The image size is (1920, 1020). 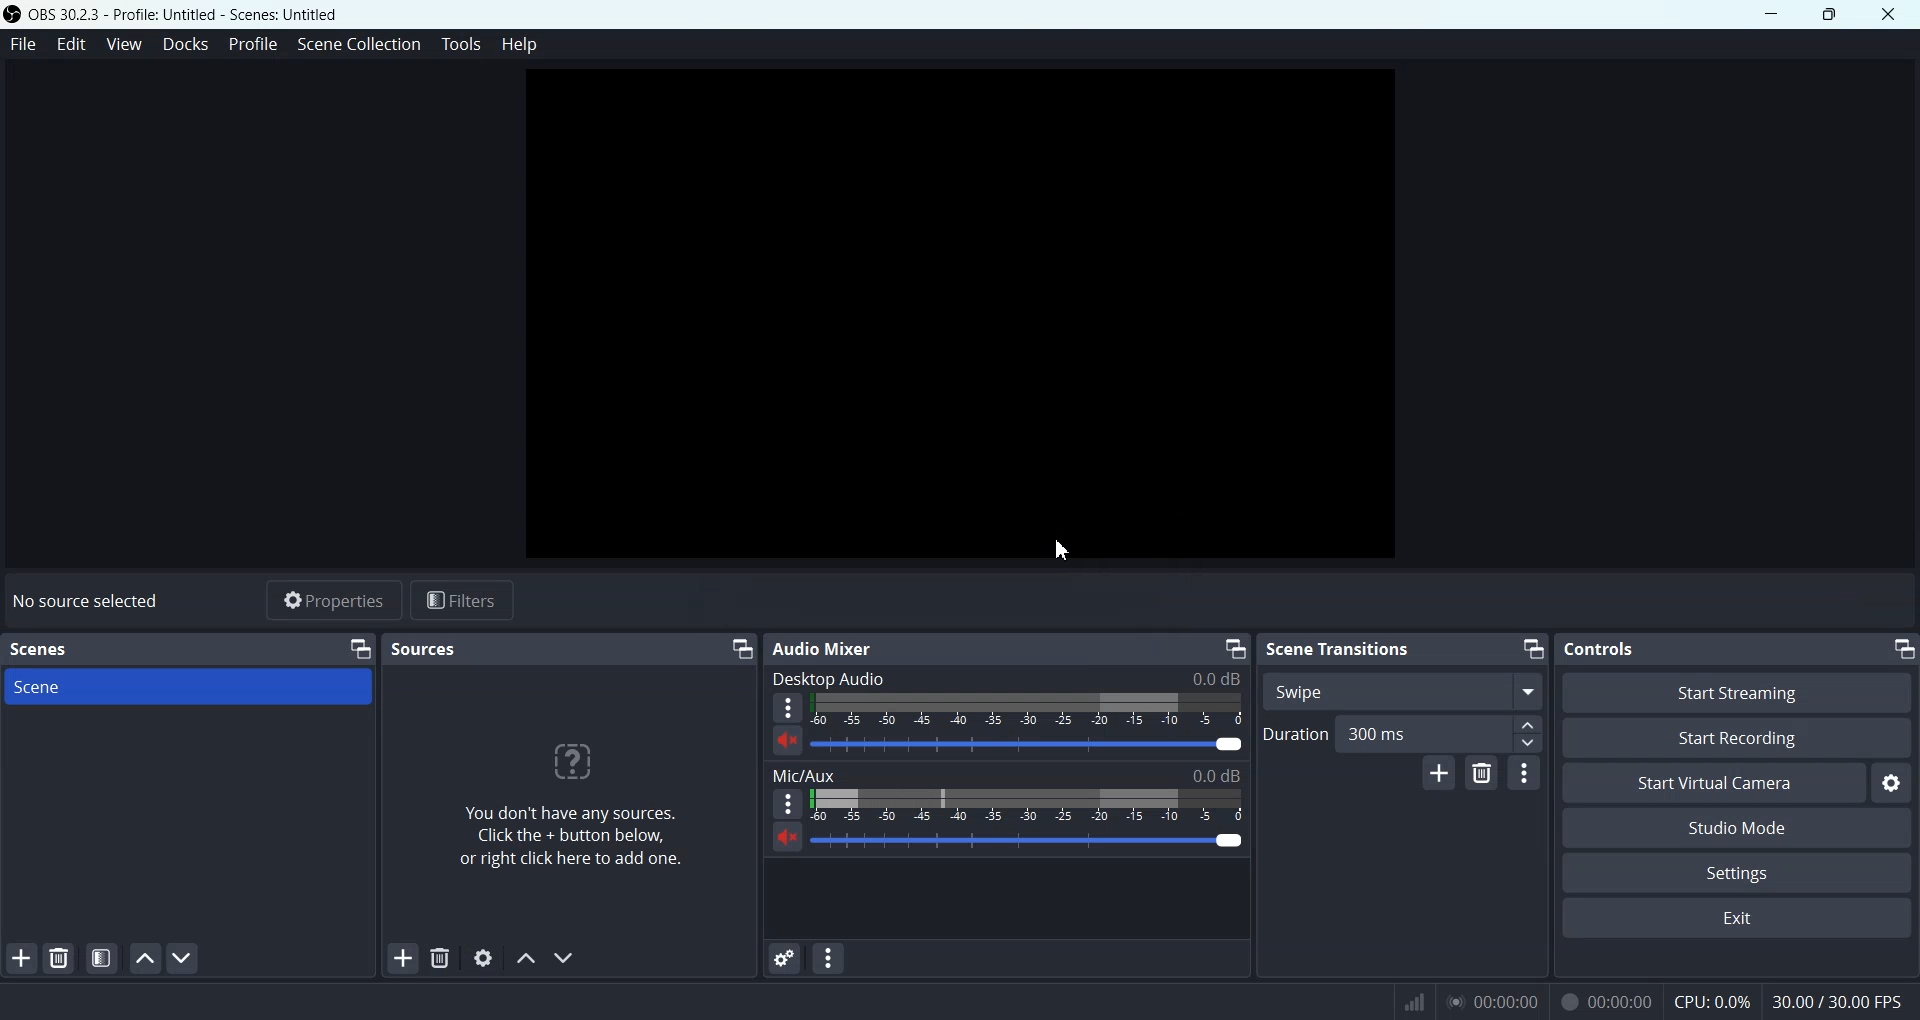 What do you see at coordinates (784, 959) in the screenshot?
I see `Advance audio properties` at bounding box center [784, 959].